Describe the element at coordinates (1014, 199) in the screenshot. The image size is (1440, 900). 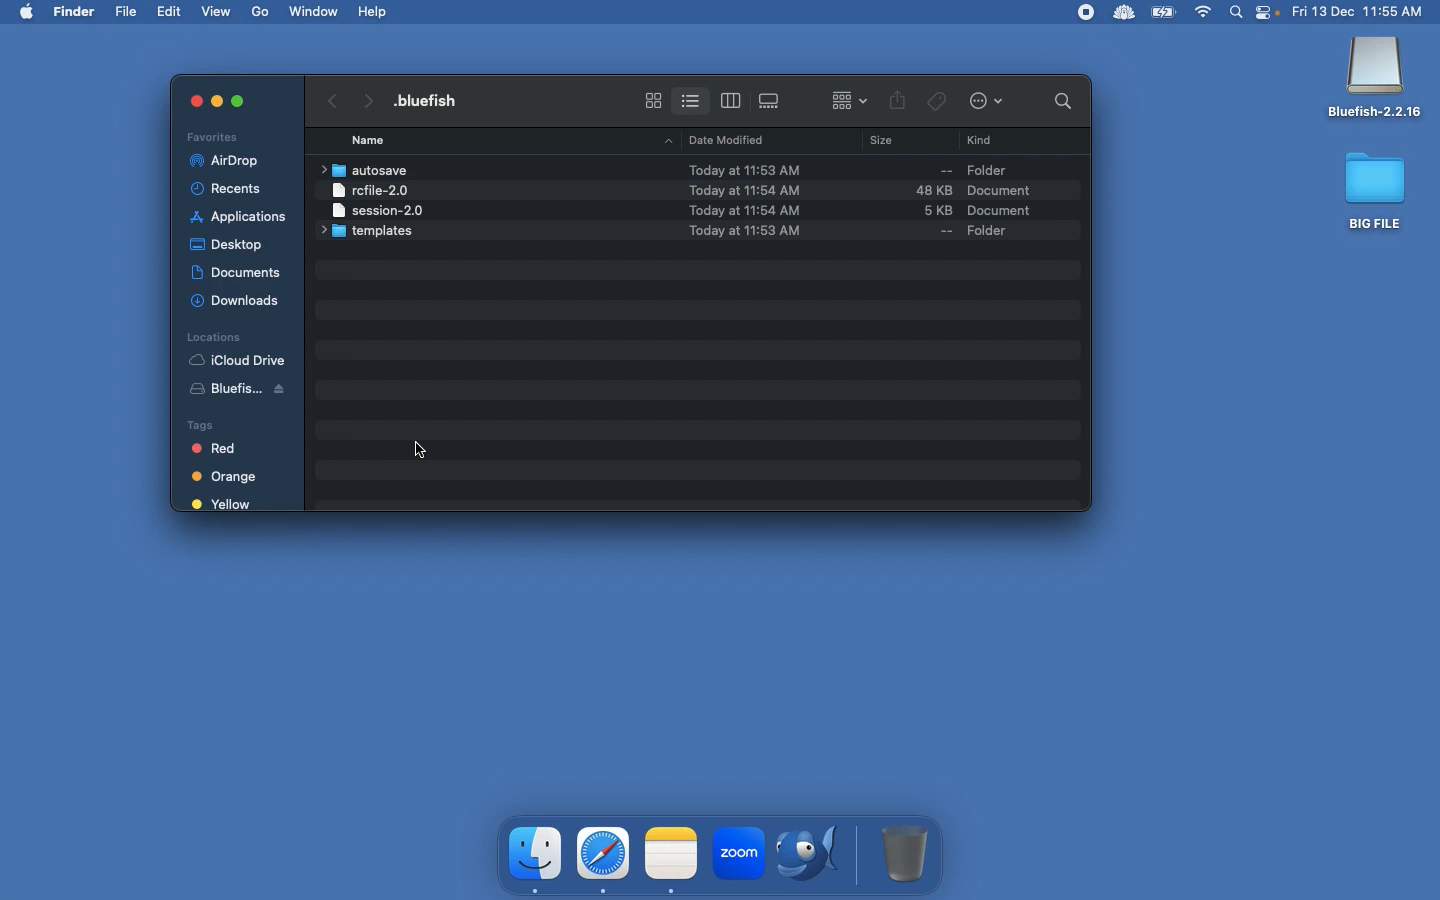
I see `kind: folder or document` at that location.